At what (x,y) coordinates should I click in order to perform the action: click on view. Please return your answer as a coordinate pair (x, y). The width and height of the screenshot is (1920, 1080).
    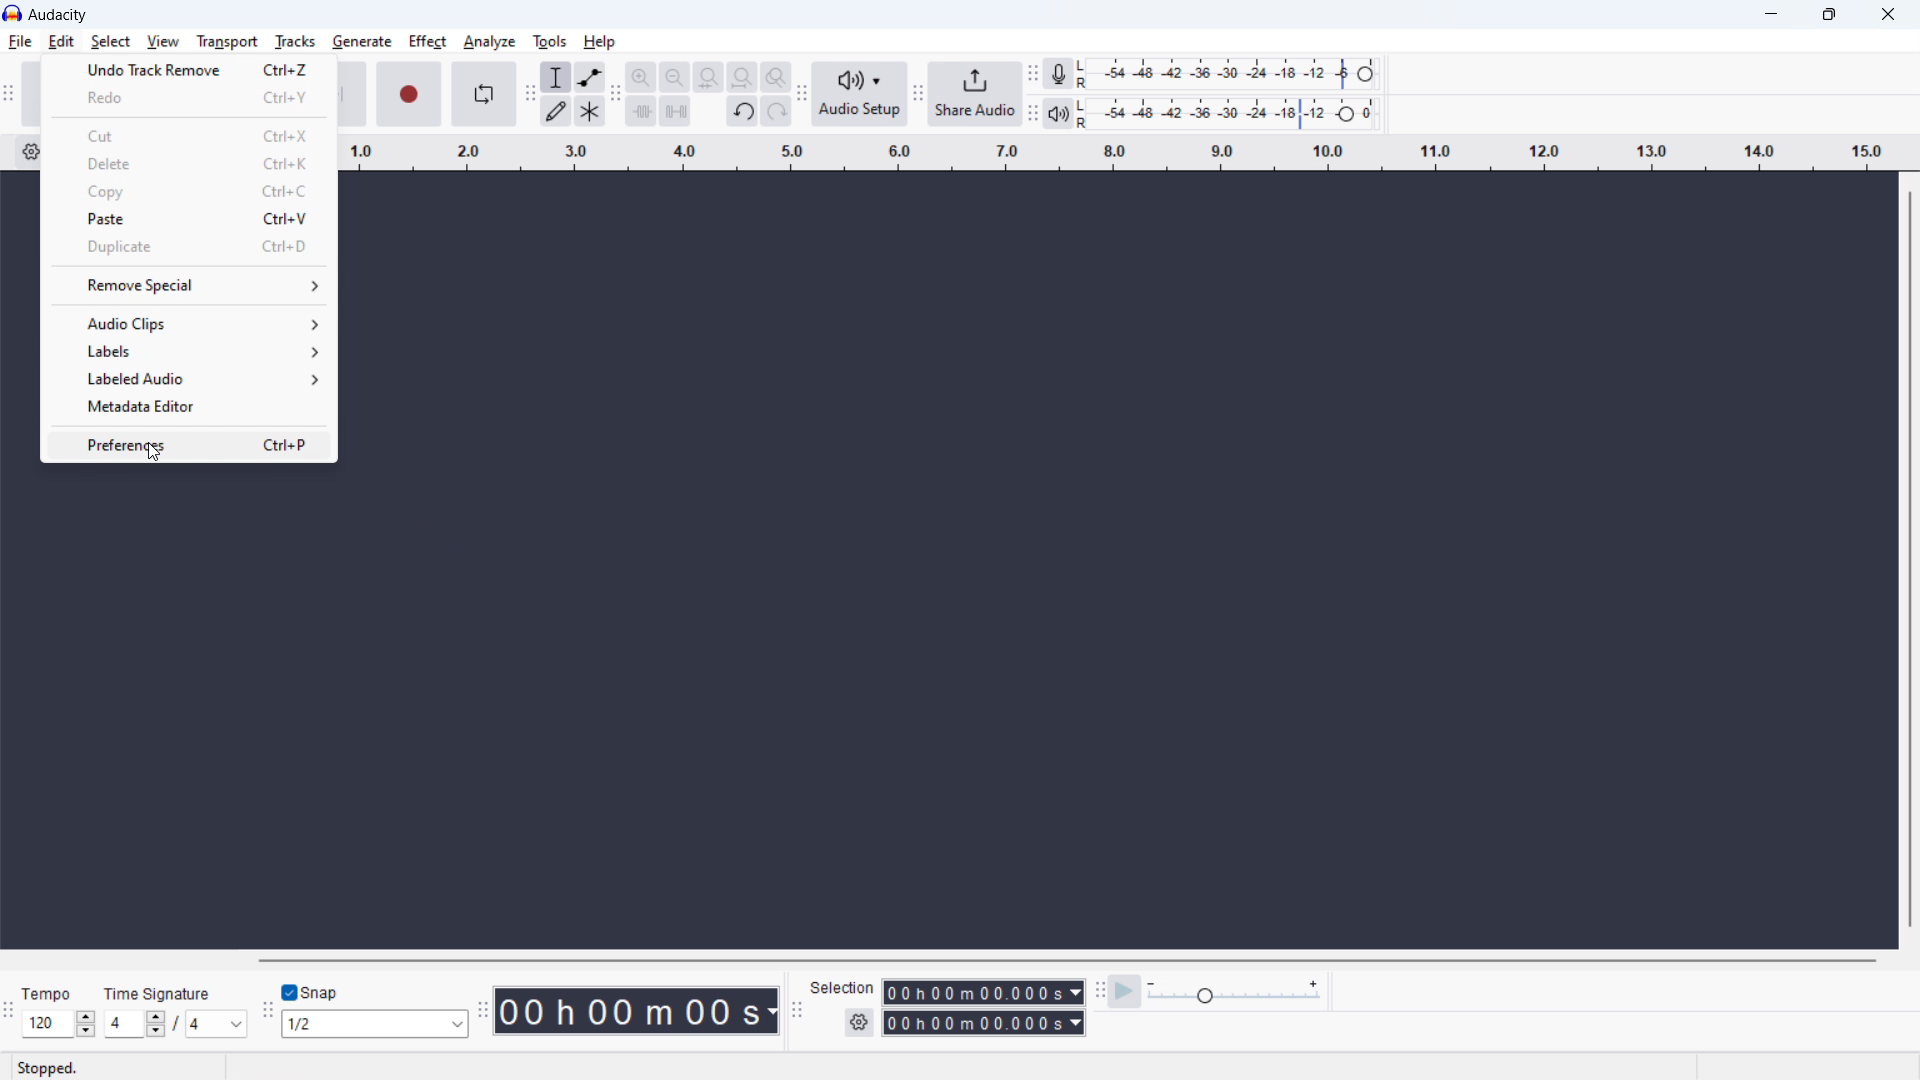
    Looking at the image, I should click on (163, 41).